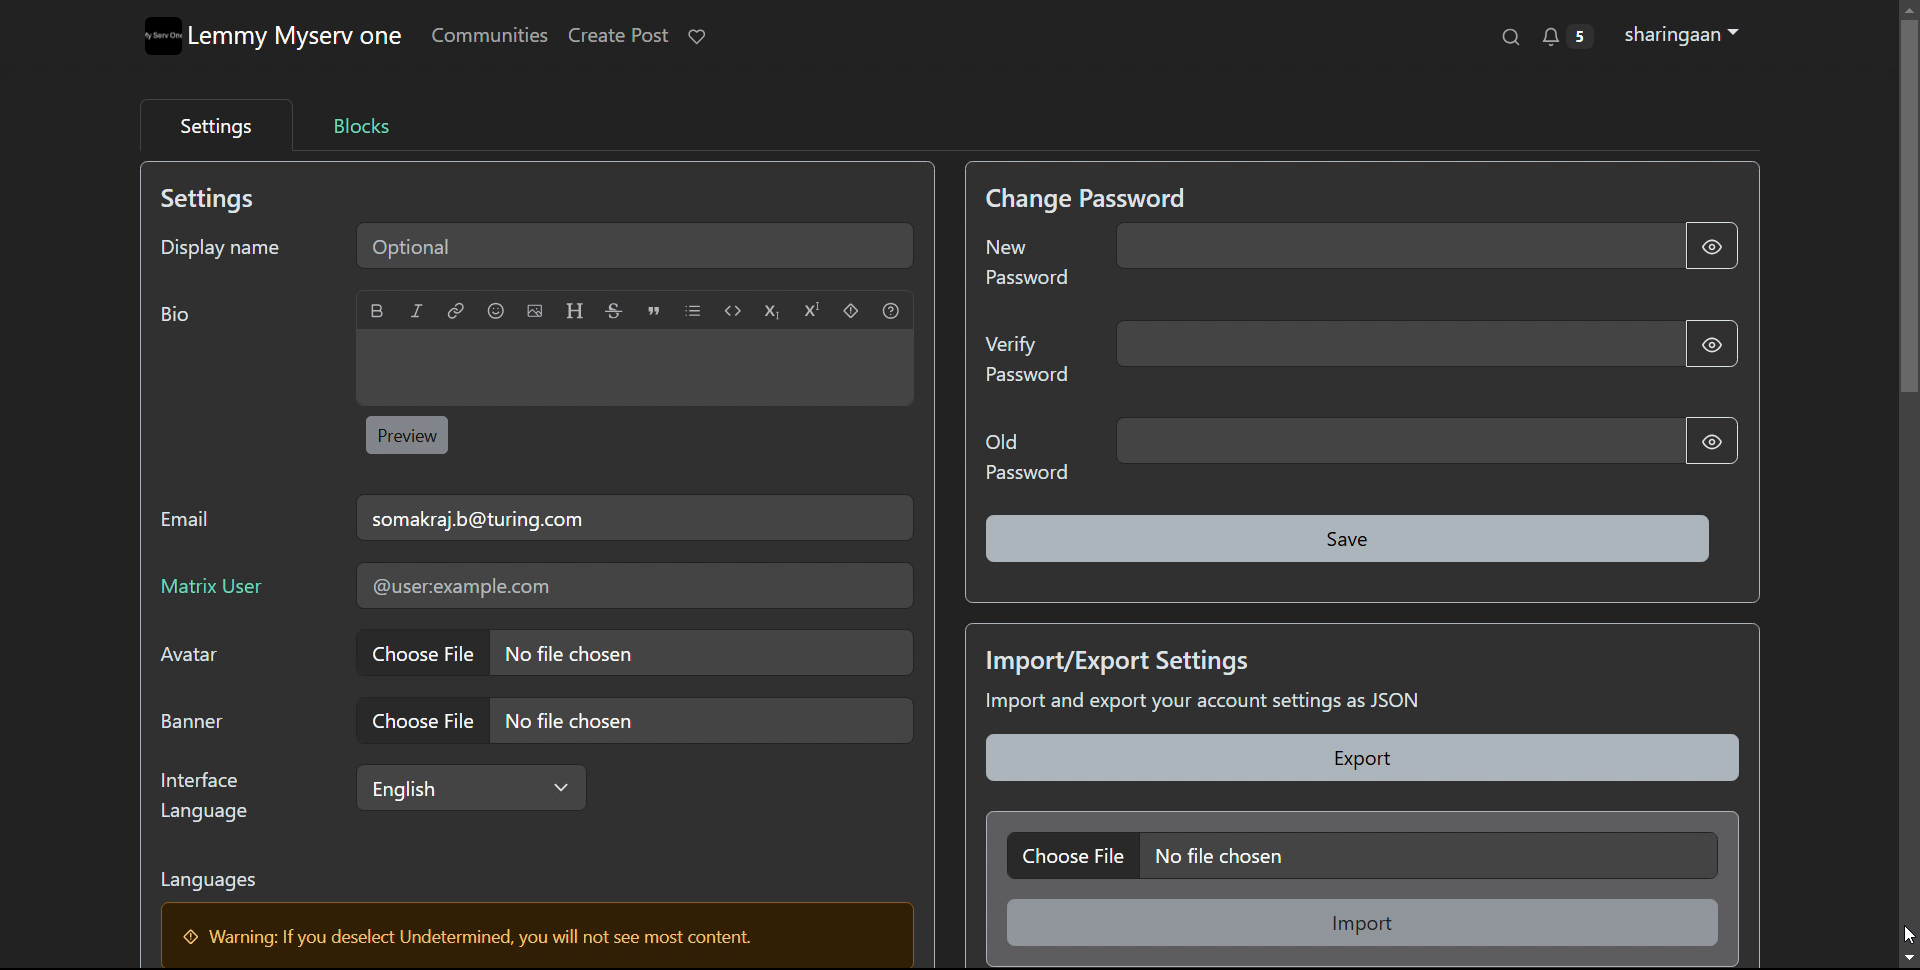  What do you see at coordinates (1509, 37) in the screenshot?
I see `search` at bounding box center [1509, 37].